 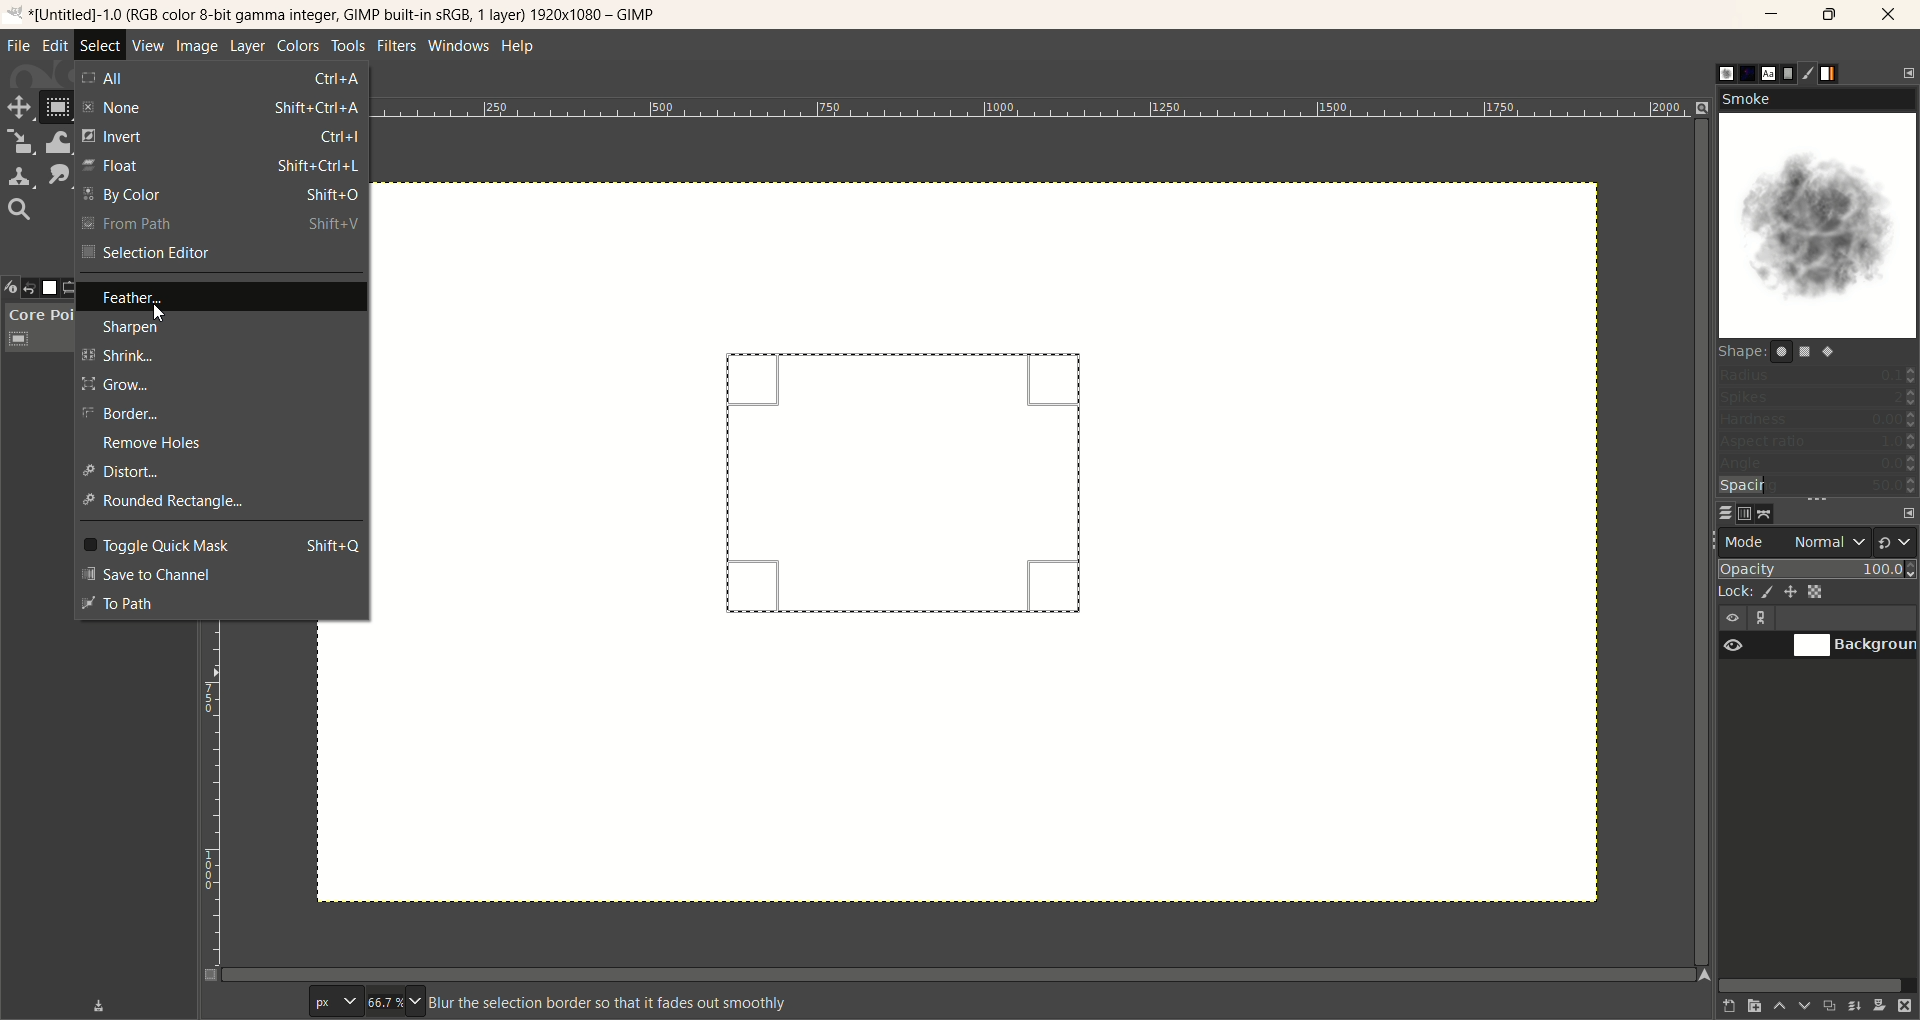 What do you see at coordinates (21, 143) in the screenshot?
I see `scale tool` at bounding box center [21, 143].